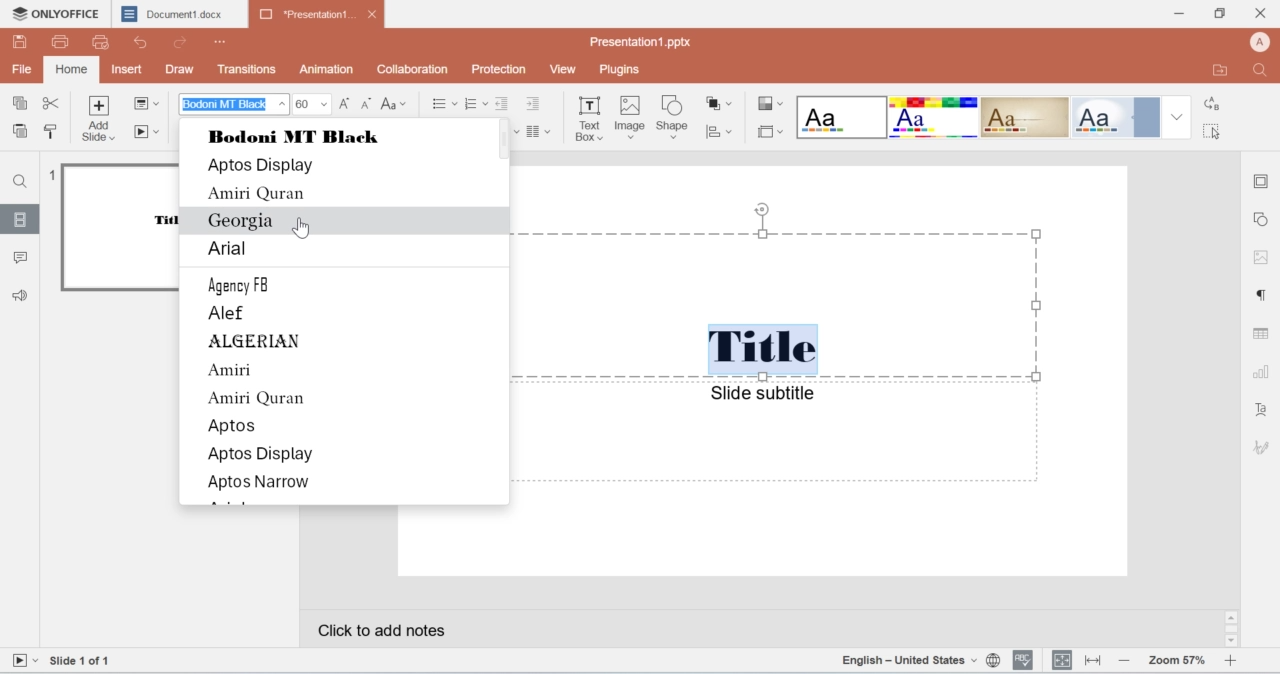 This screenshot has height=674, width=1280. Describe the element at coordinates (21, 41) in the screenshot. I see `save` at that location.